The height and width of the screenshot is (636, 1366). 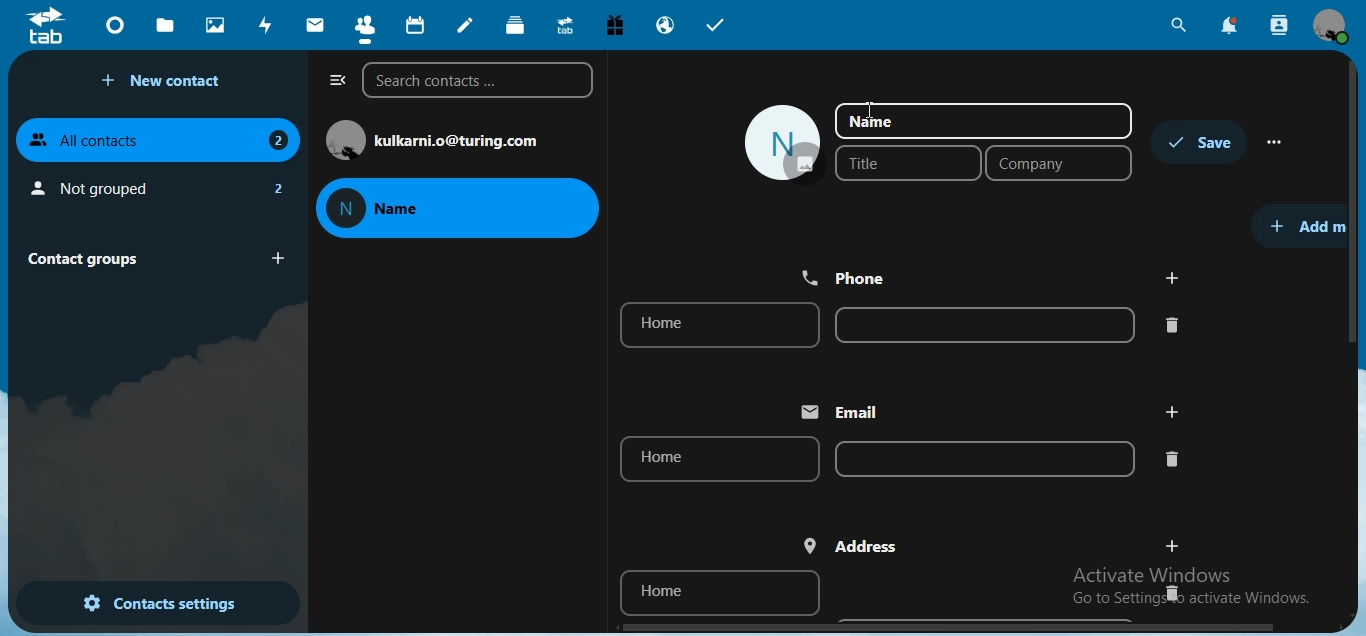 What do you see at coordinates (610, 24) in the screenshot?
I see `free trial` at bounding box center [610, 24].